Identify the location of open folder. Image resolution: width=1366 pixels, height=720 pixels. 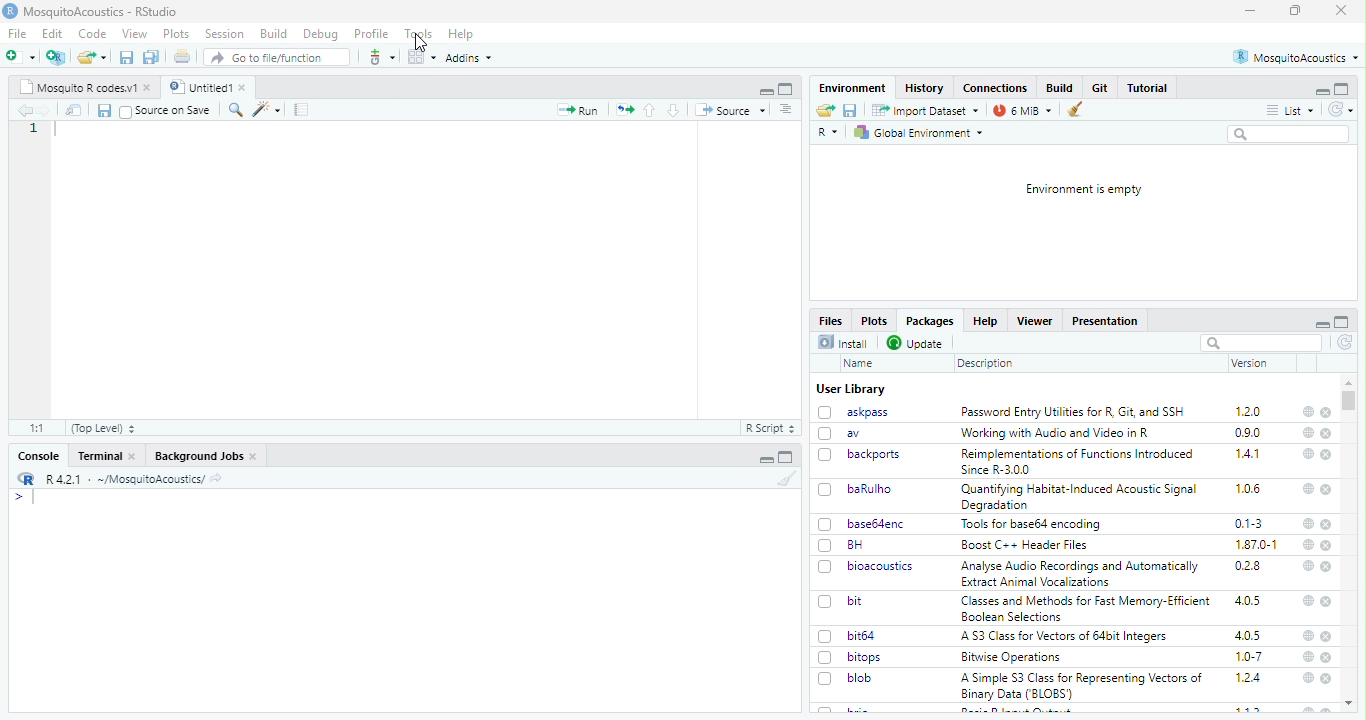
(92, 57).